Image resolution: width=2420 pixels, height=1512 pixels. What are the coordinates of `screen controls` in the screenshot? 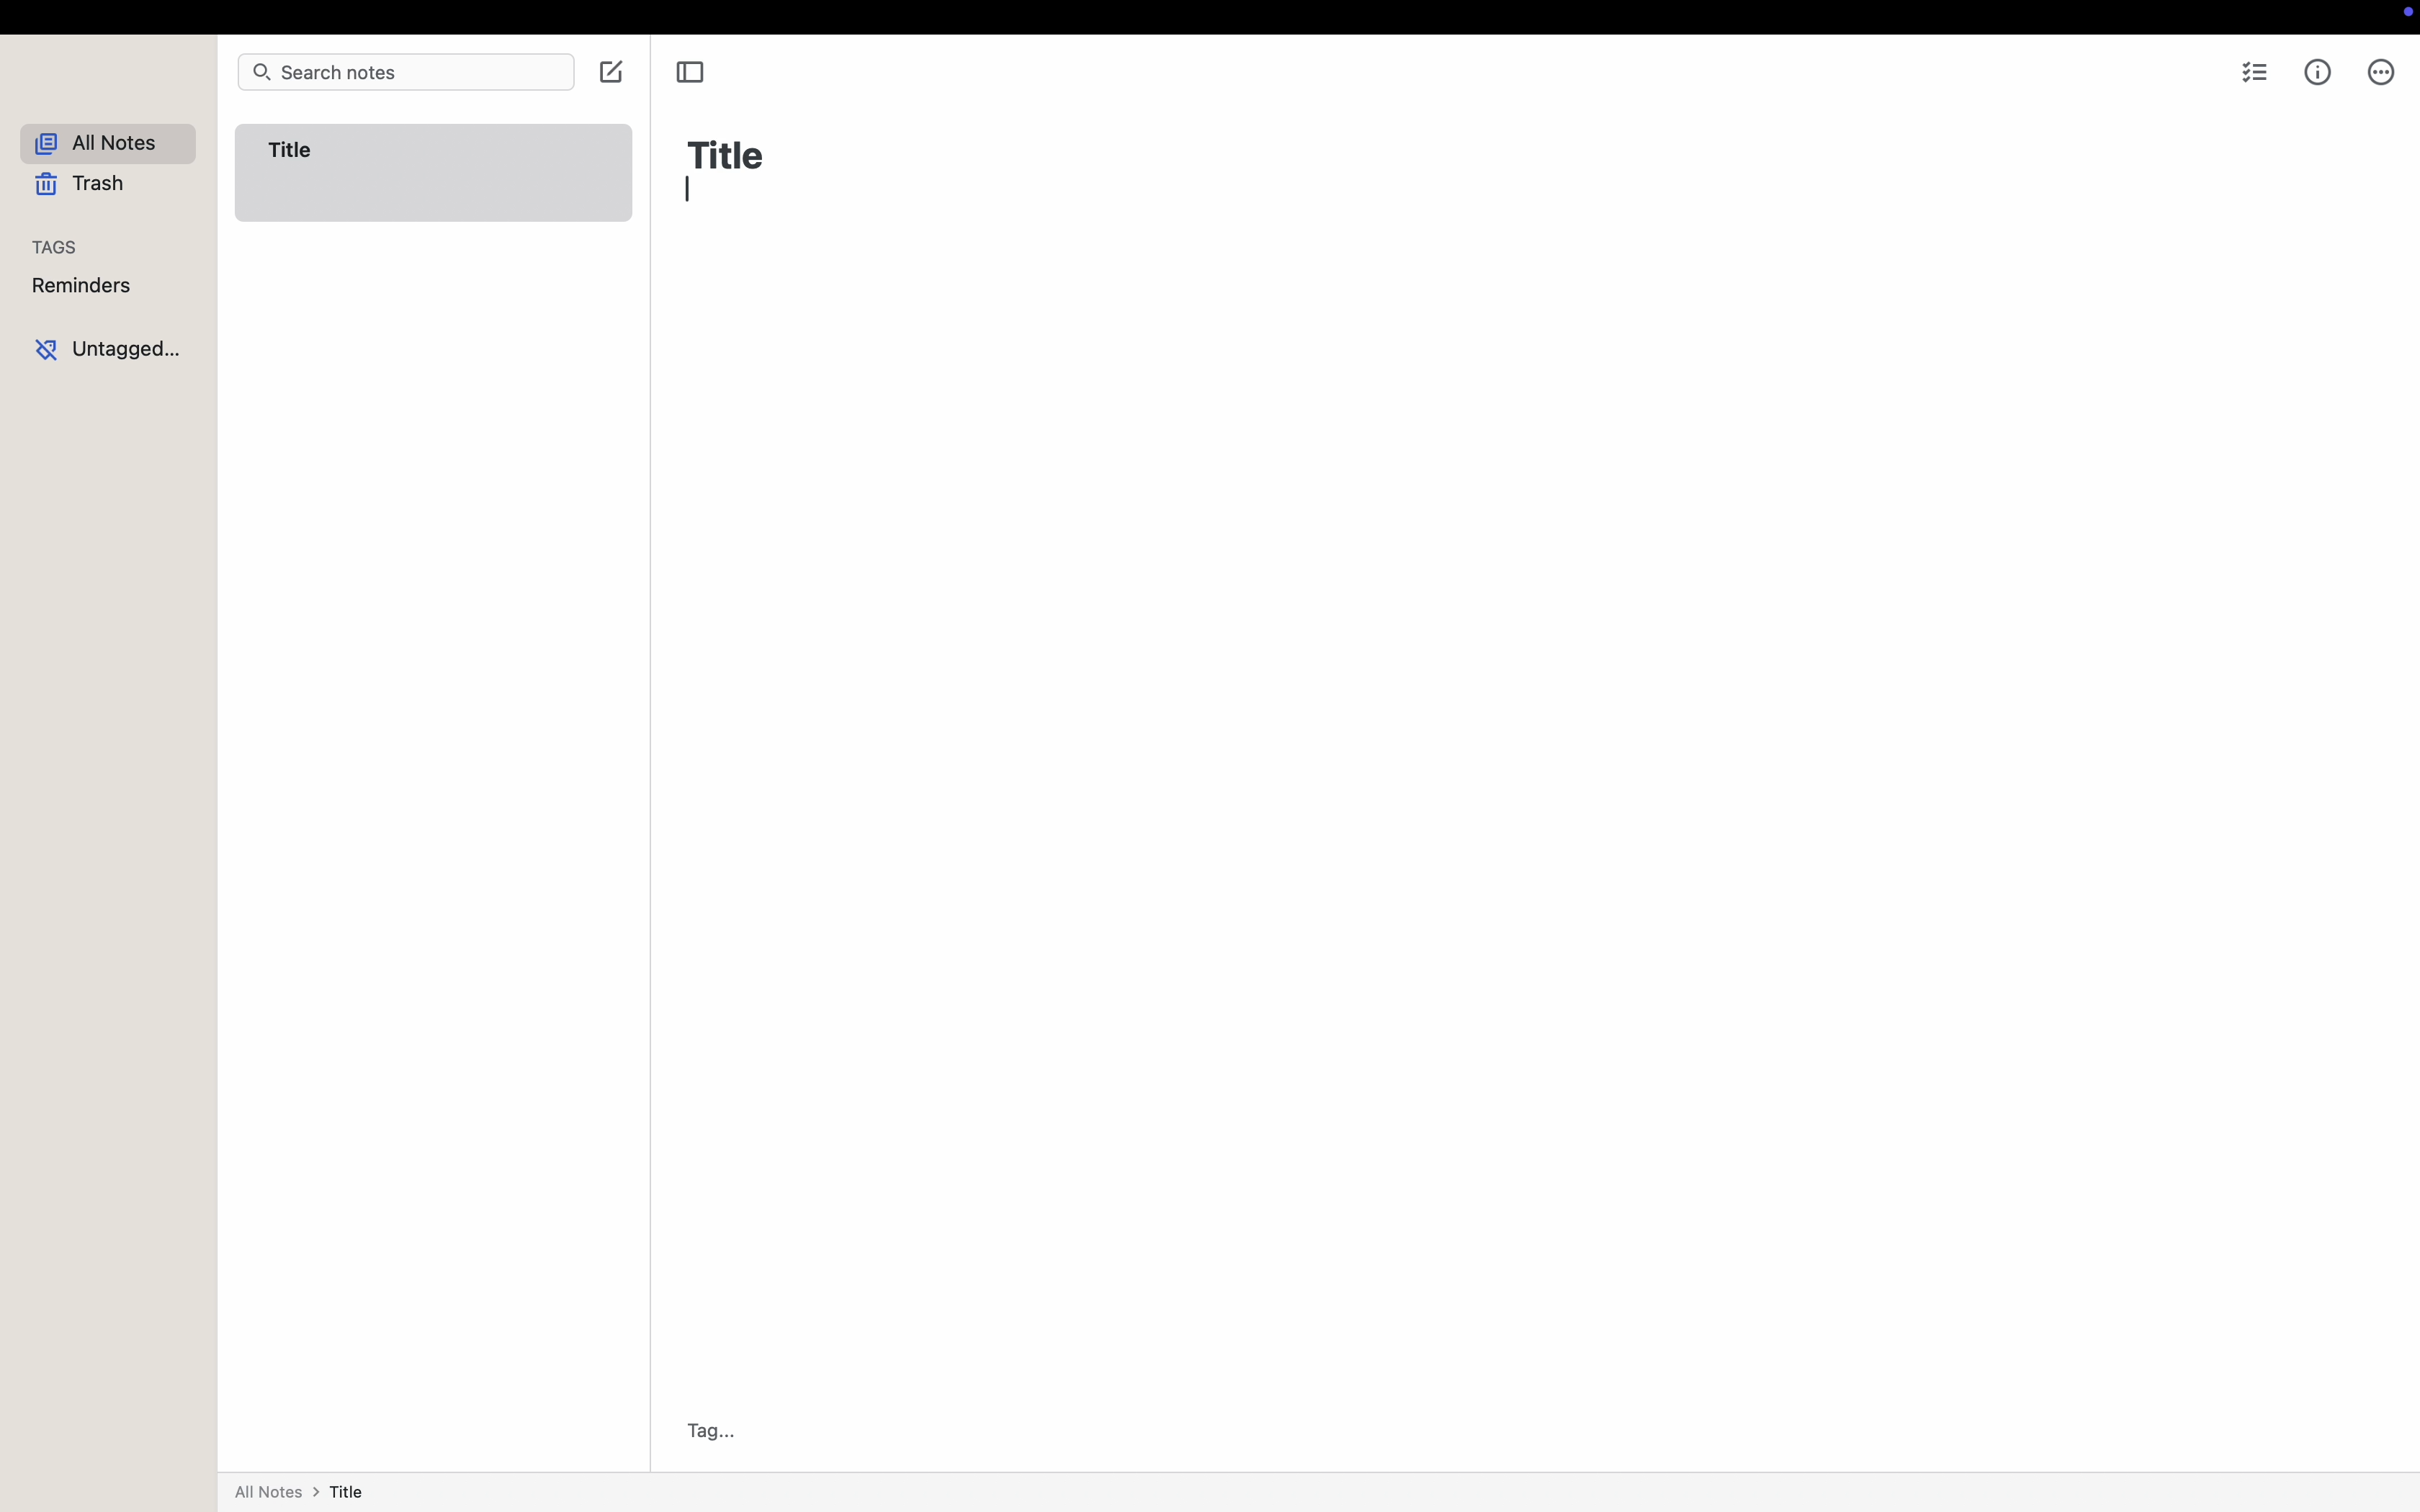 It's located at (2403, 17).